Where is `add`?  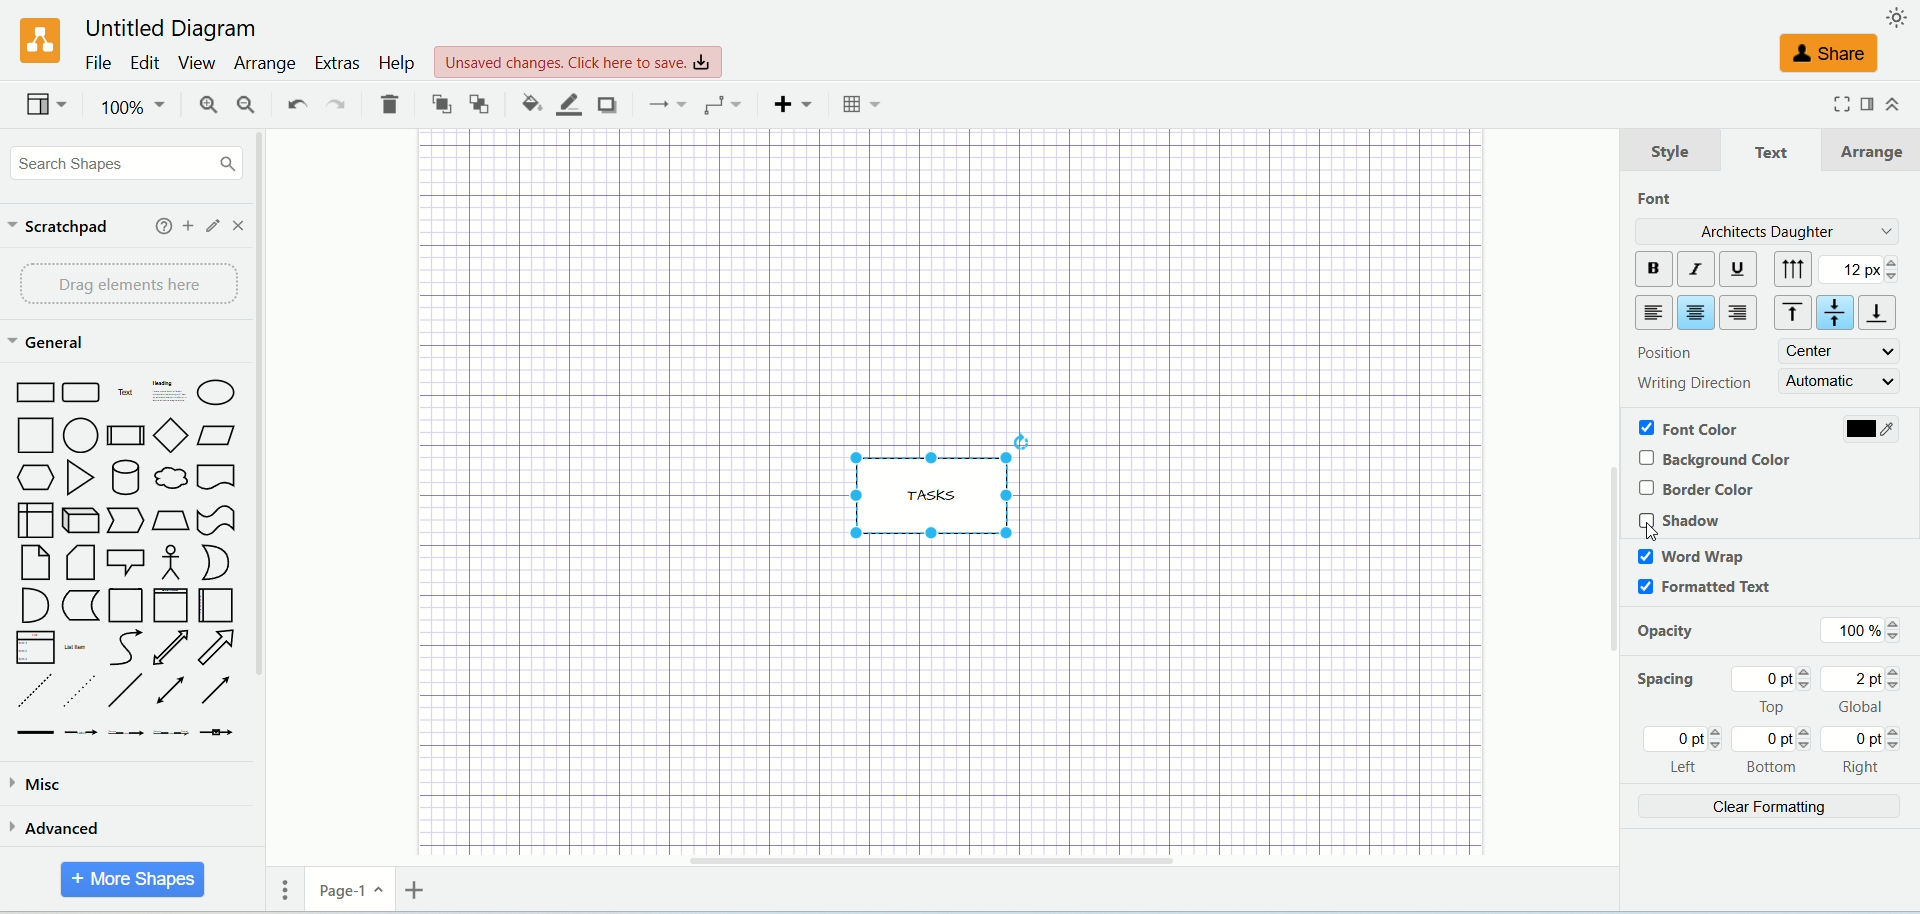
add is located at coordinates (188, 225).